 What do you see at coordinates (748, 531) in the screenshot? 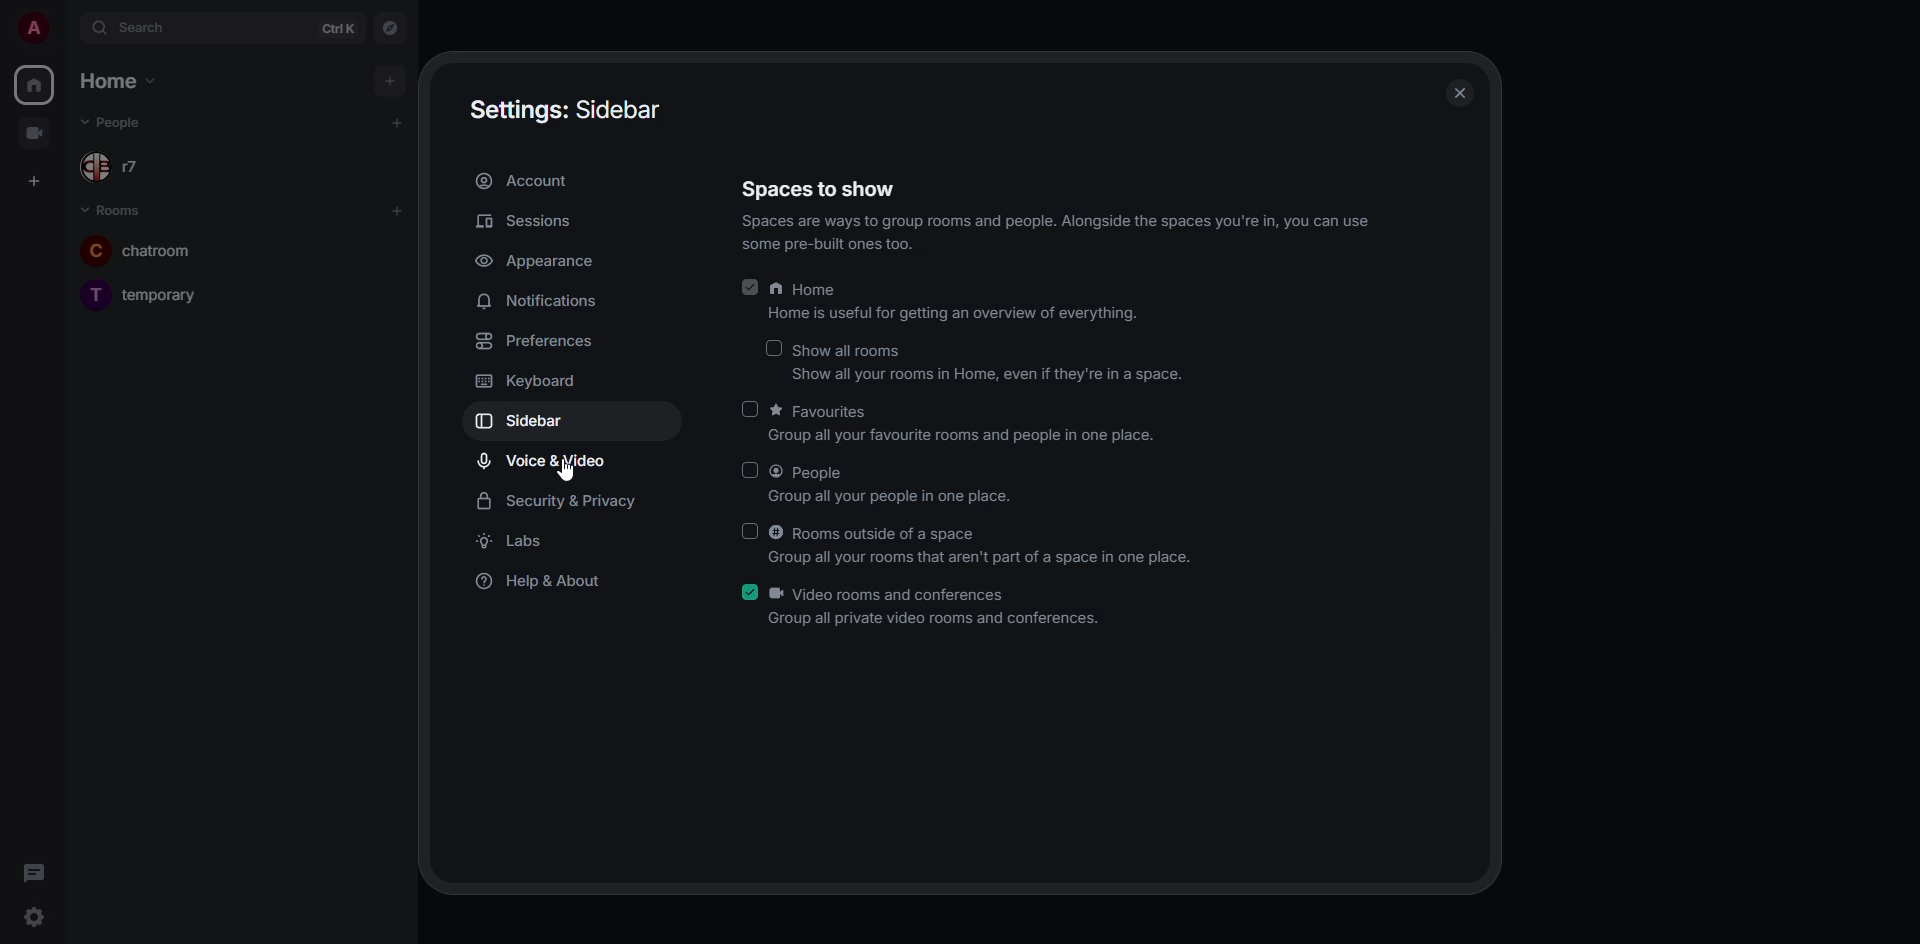
I see `click to enable` at bounding box center [748, 531].